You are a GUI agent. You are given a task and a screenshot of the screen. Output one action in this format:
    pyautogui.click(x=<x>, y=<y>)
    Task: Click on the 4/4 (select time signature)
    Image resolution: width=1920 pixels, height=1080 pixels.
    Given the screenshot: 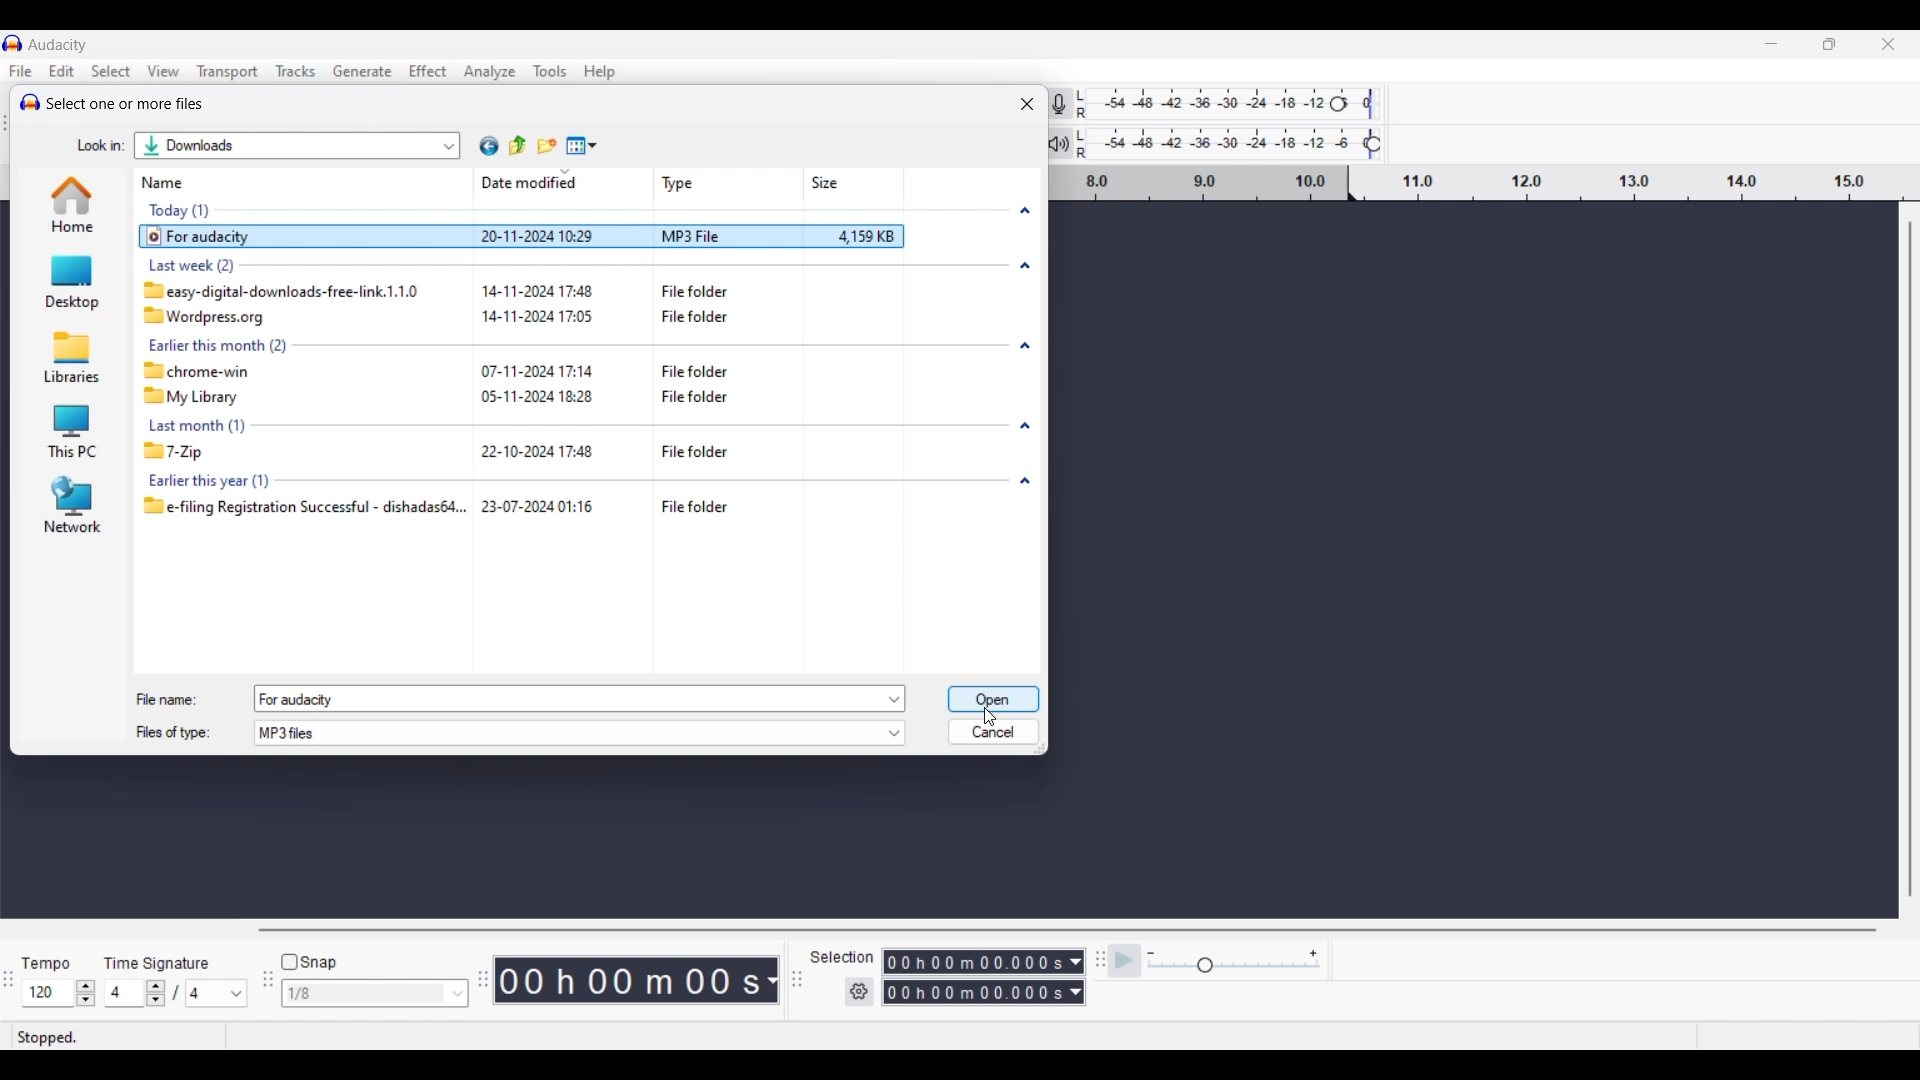 What is the action you would take?
    pyautogui.click(x=175, y=993)
    